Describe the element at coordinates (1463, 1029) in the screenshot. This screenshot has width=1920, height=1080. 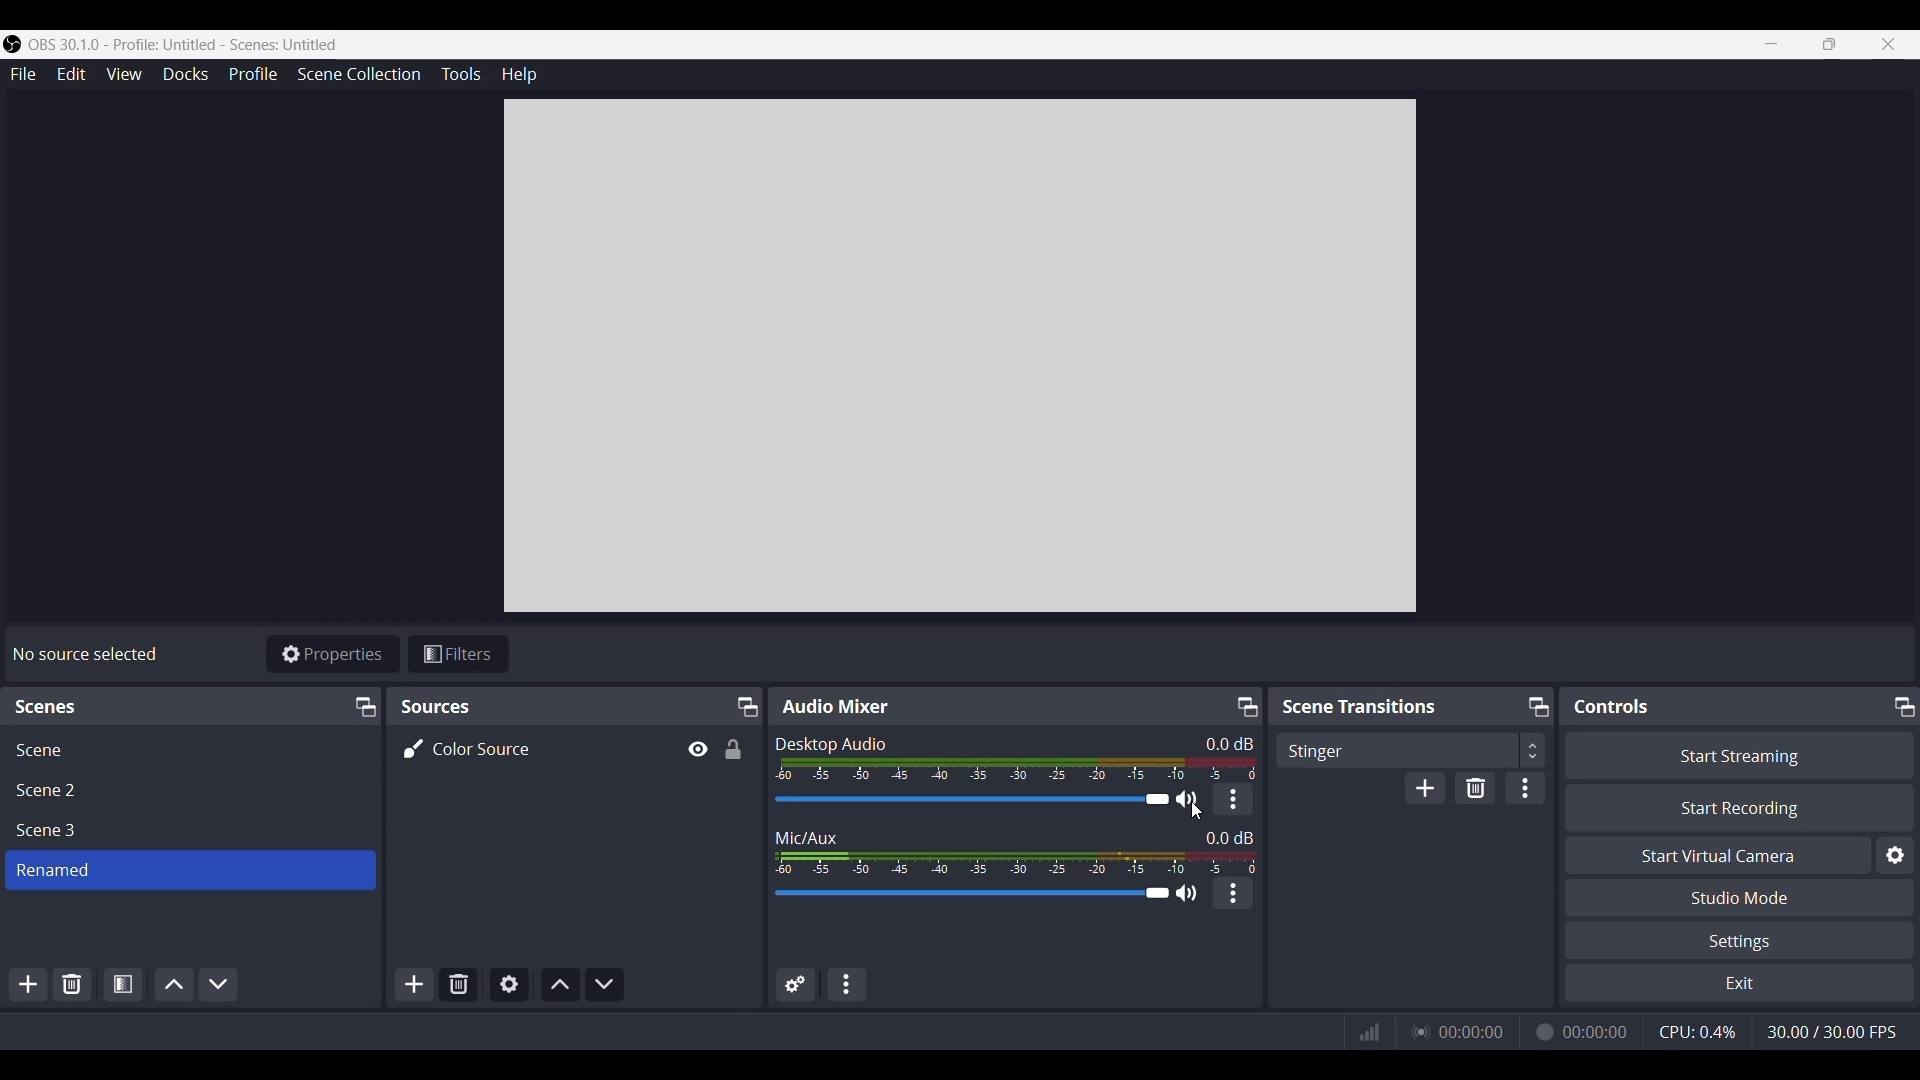
I see `® 00:00:00` at that location.